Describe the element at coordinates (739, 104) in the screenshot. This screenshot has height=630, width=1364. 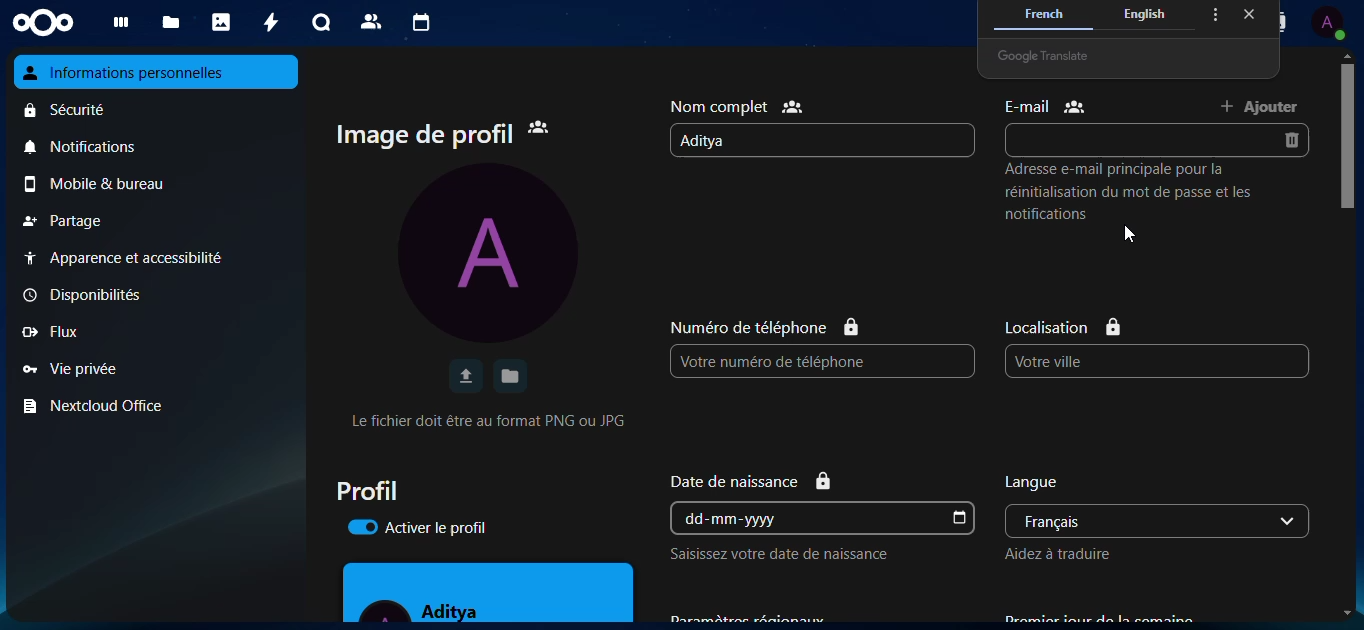
I see `Nom complete` at that location.